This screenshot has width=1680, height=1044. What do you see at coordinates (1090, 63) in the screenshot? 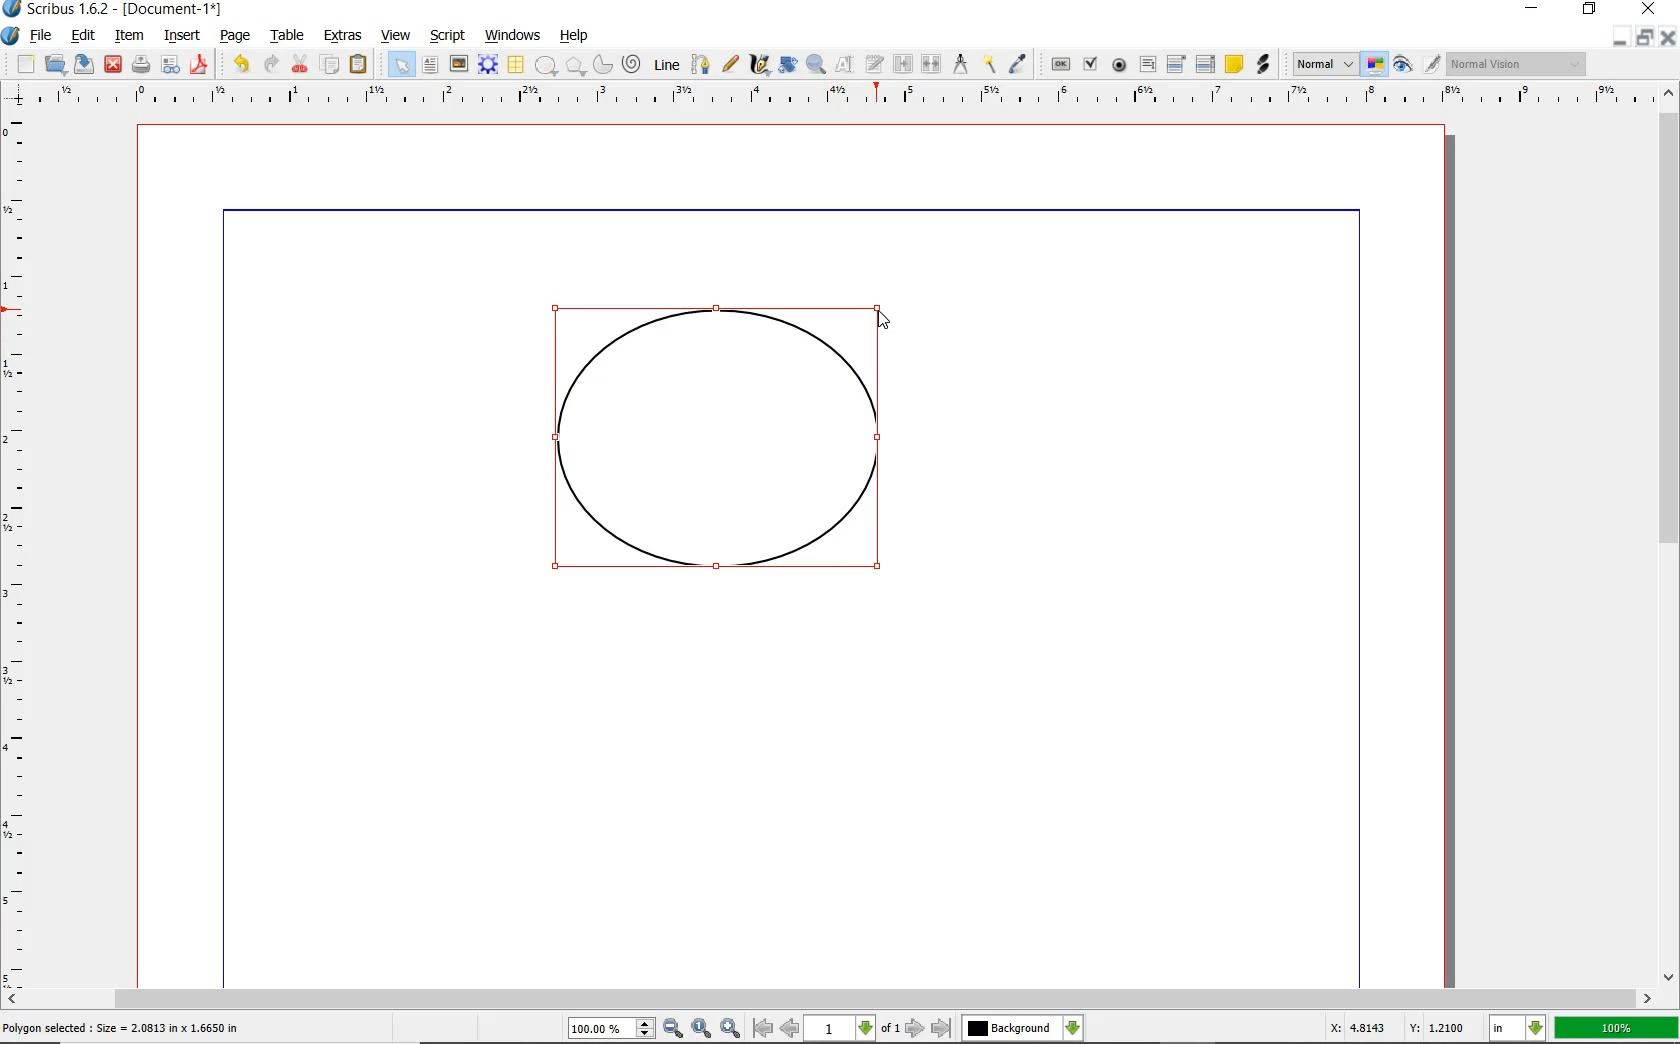
I see `PDF CHECK BOX` at bounding box center [1090, 63].